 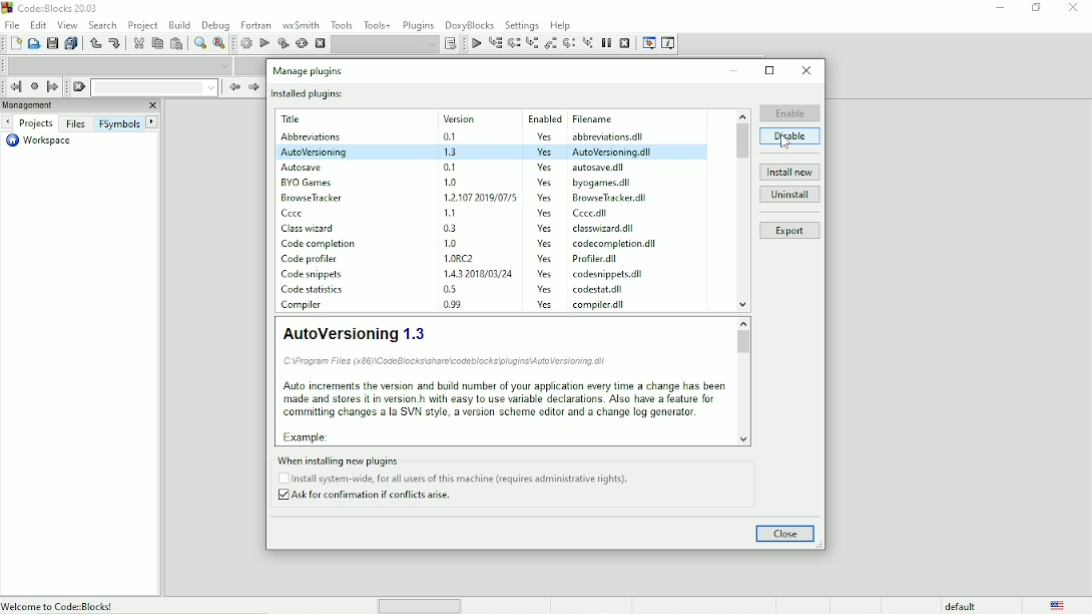 What do you see at coordinates (37, 141) in the screenshot?
I see `Workspace` at bounding box center [37, 141].